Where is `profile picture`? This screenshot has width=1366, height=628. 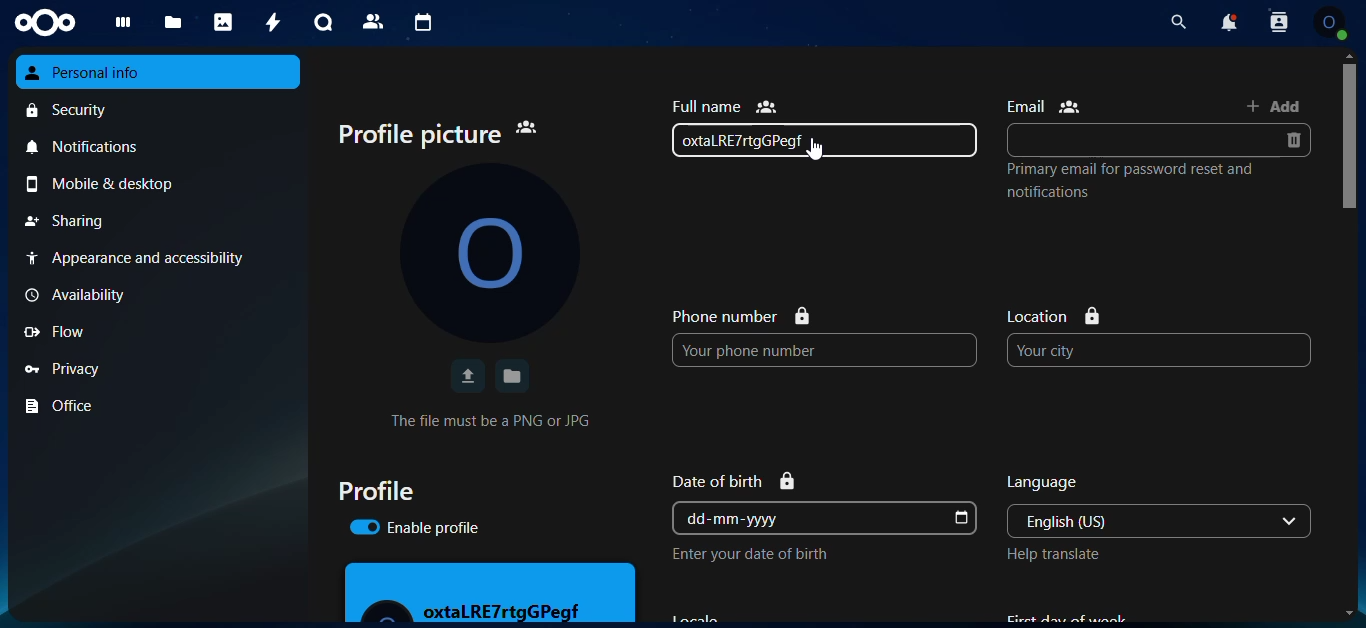
profile picture is located at coordinates (438, 135).